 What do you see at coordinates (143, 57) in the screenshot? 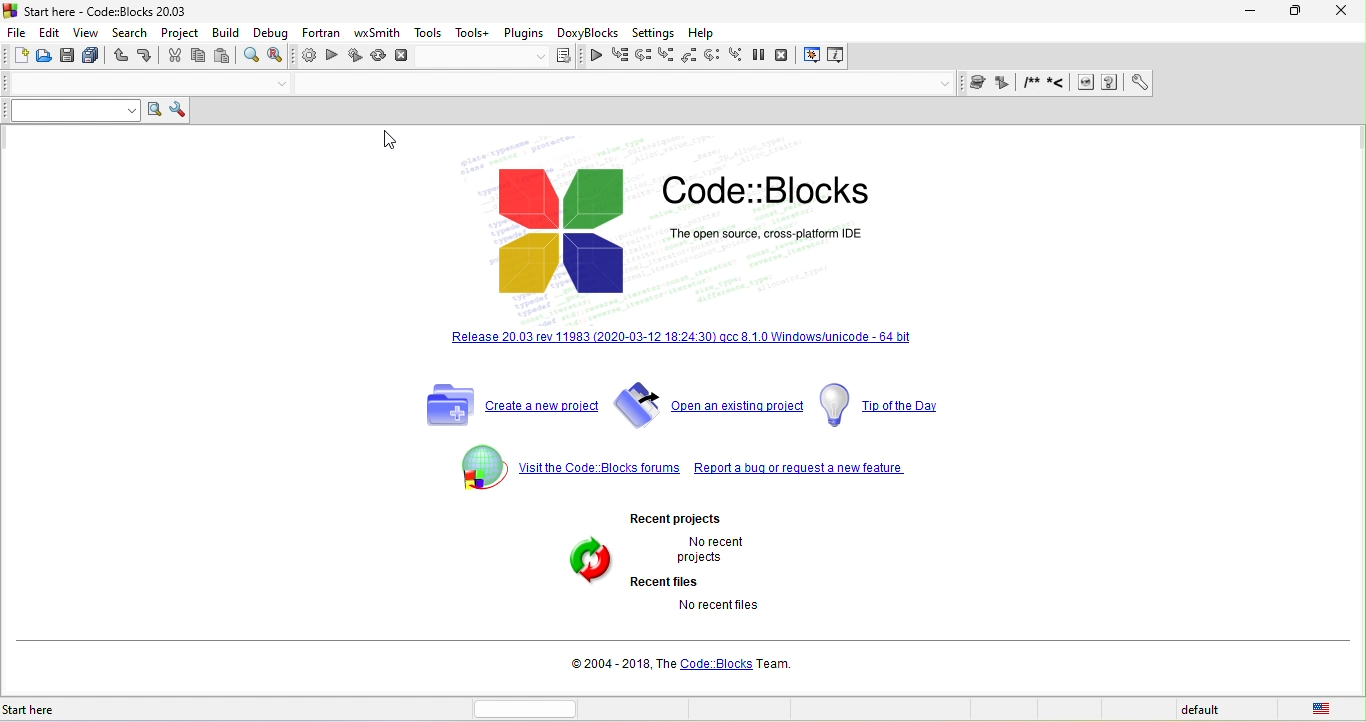
I see `redo` at bounding box center [143, 57].